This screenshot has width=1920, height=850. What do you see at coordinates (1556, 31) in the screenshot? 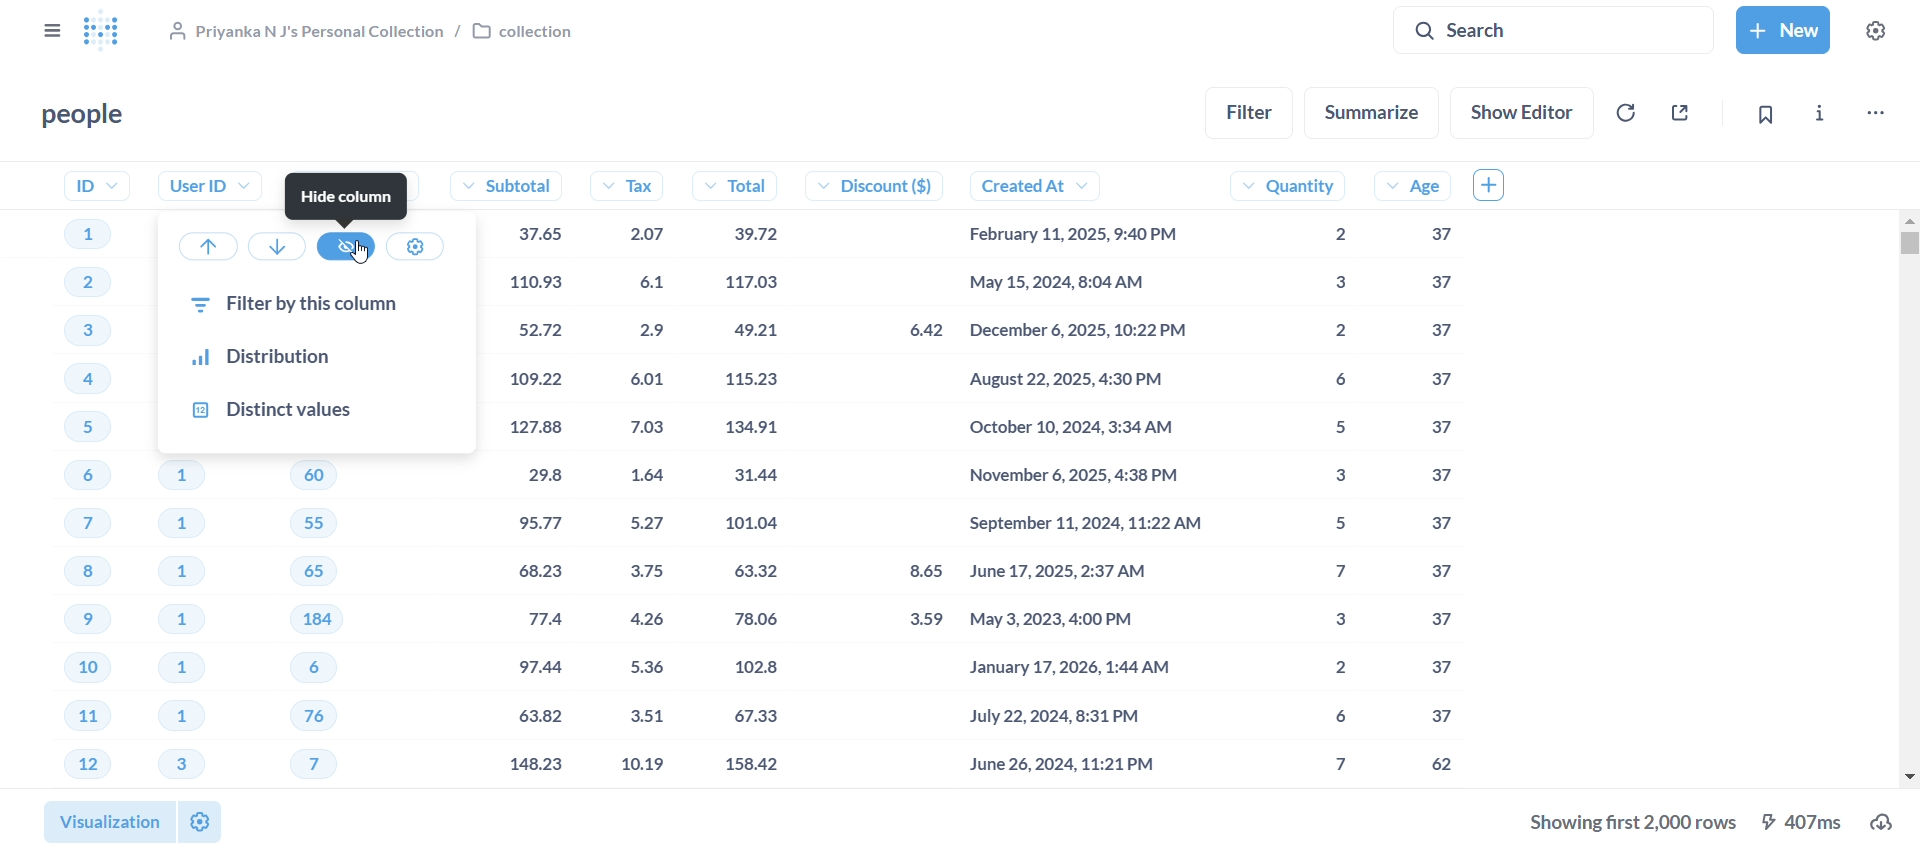
I see `search` at bounding box center [1556, 31].